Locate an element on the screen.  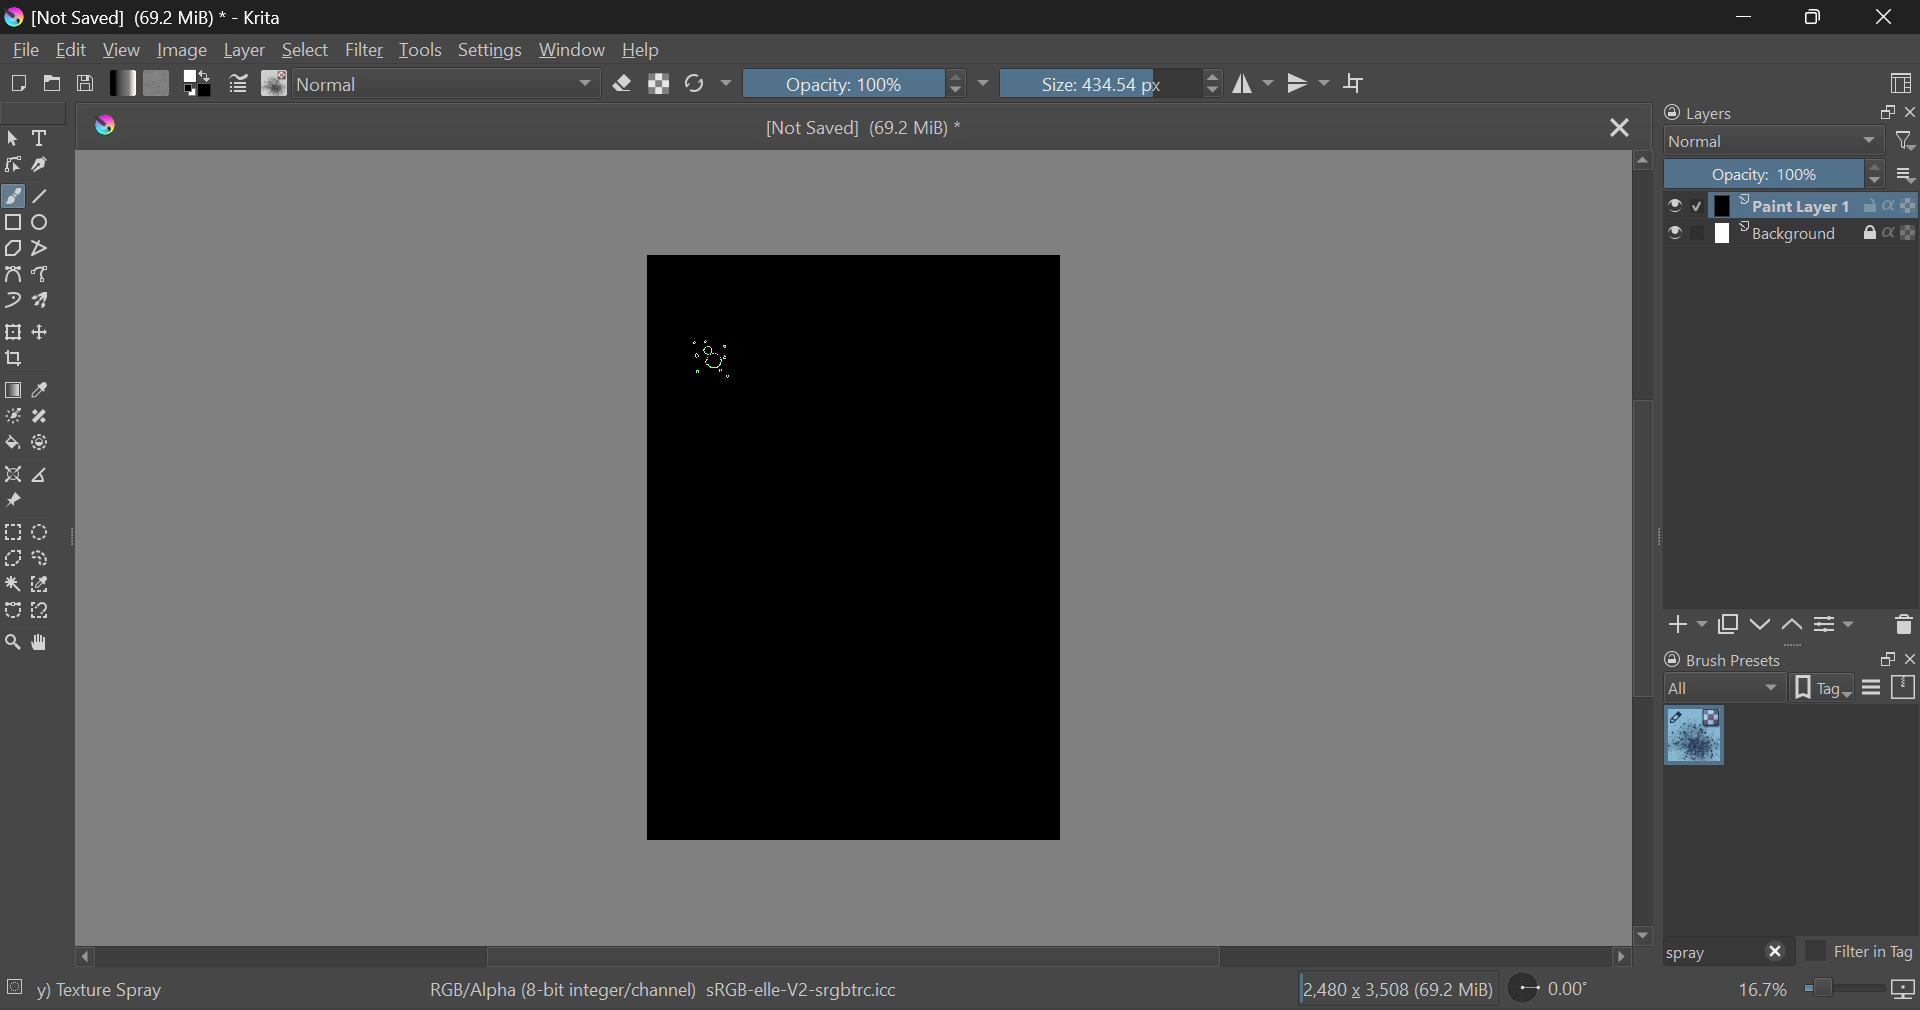
Freehand Selection is located at coordinates (42, 558).